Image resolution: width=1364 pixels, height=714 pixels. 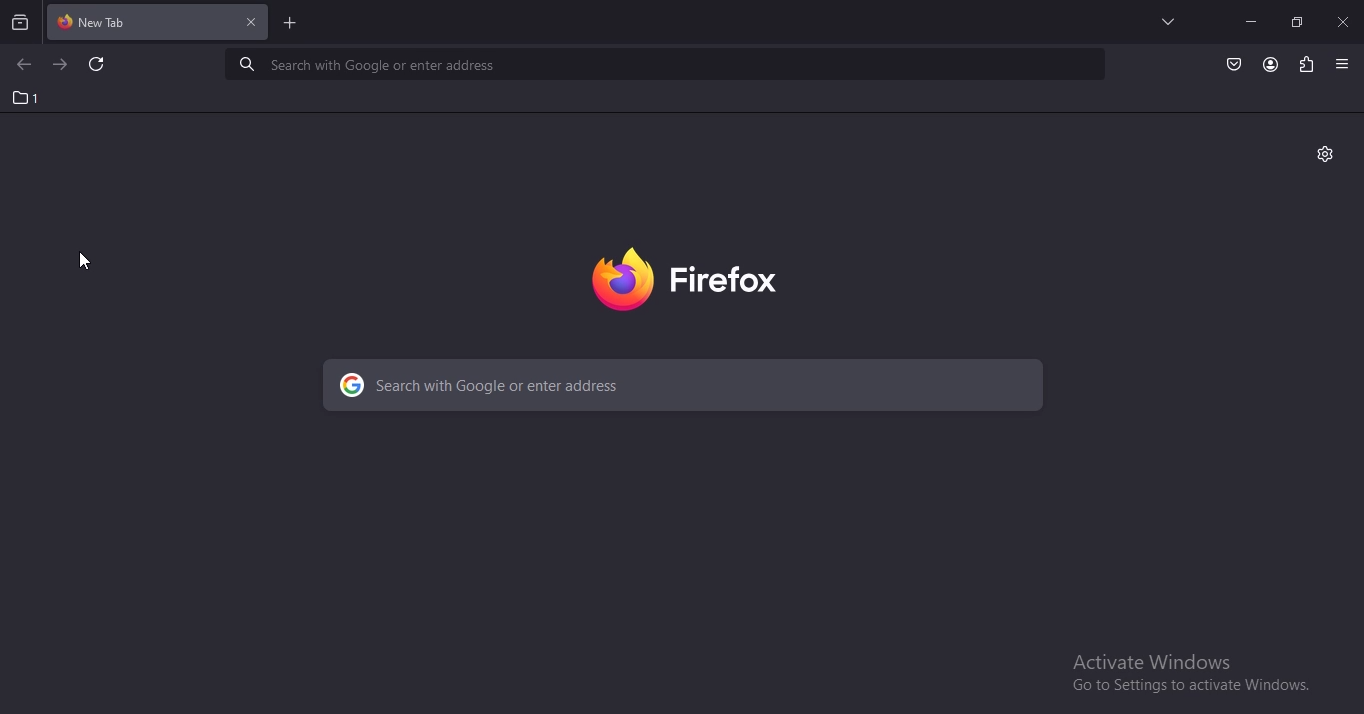 What do you see at coordinates (1250, 21) in the screenshot?
I see `minimize` at bounding box center [1250, 21].